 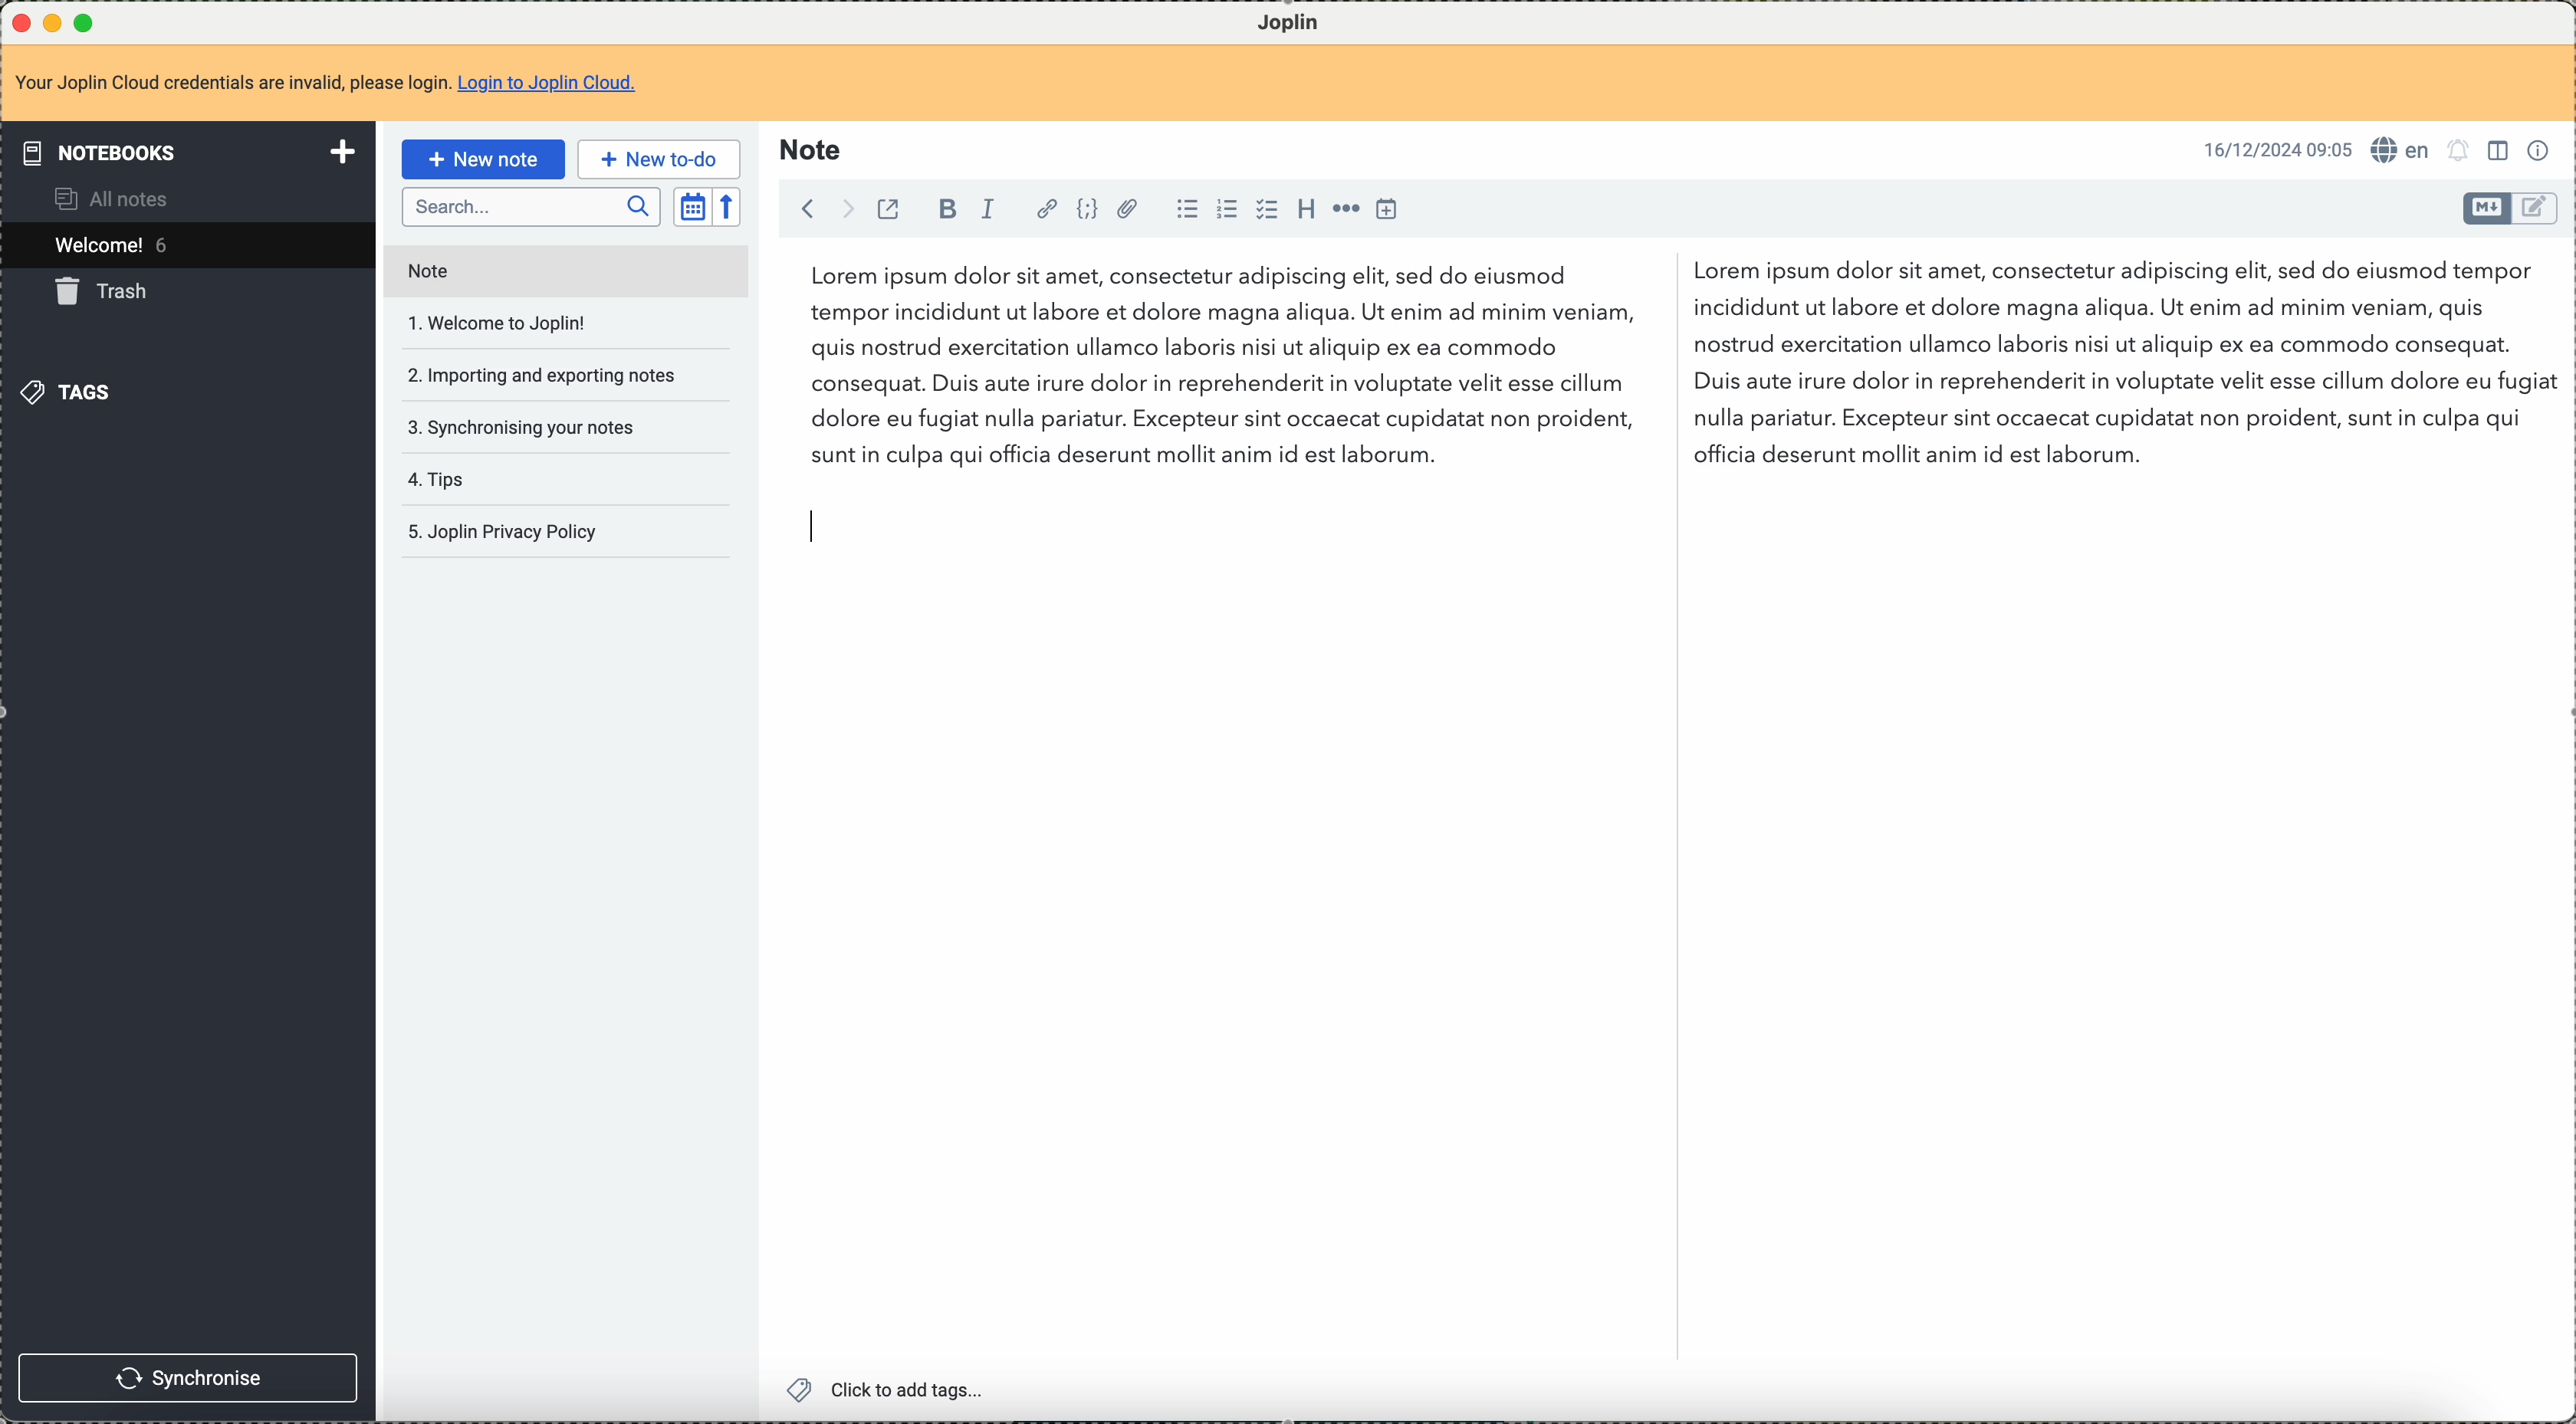 I want to click on Joplin, so click(x=1289, y=22).